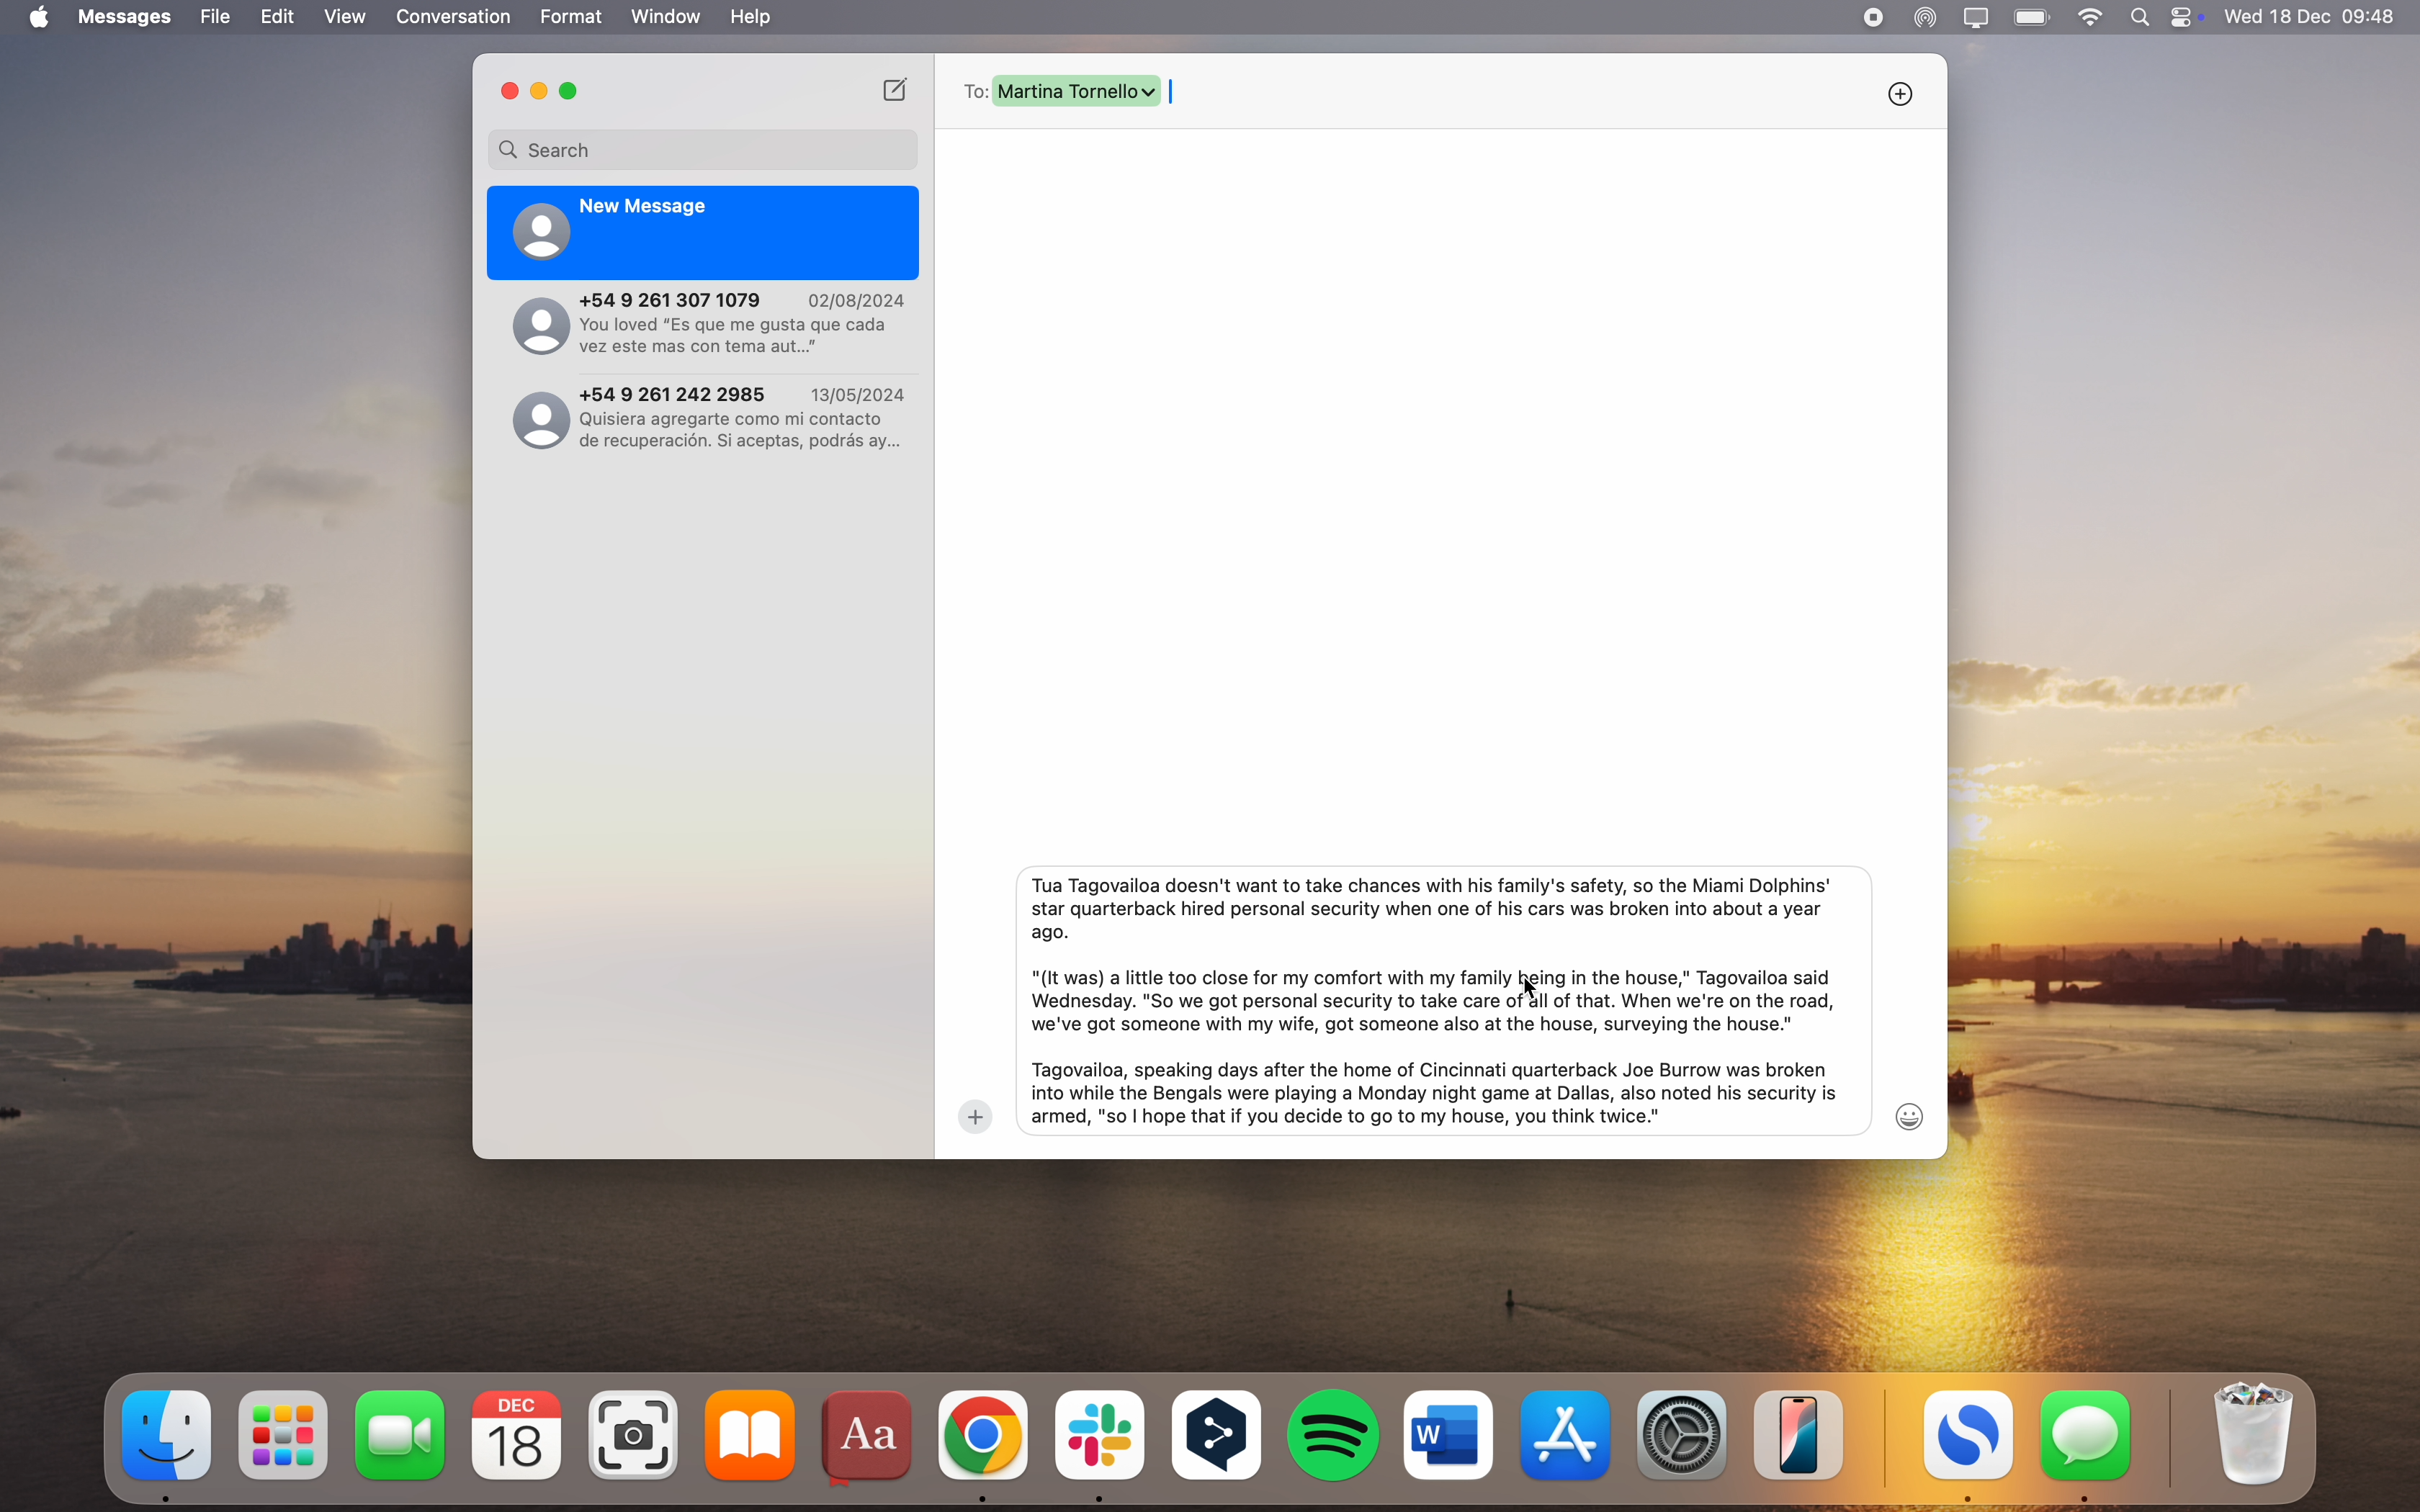 The width and height of the screenshot is (2420, 1512). I want to click on calendar, so click(517, 1436).